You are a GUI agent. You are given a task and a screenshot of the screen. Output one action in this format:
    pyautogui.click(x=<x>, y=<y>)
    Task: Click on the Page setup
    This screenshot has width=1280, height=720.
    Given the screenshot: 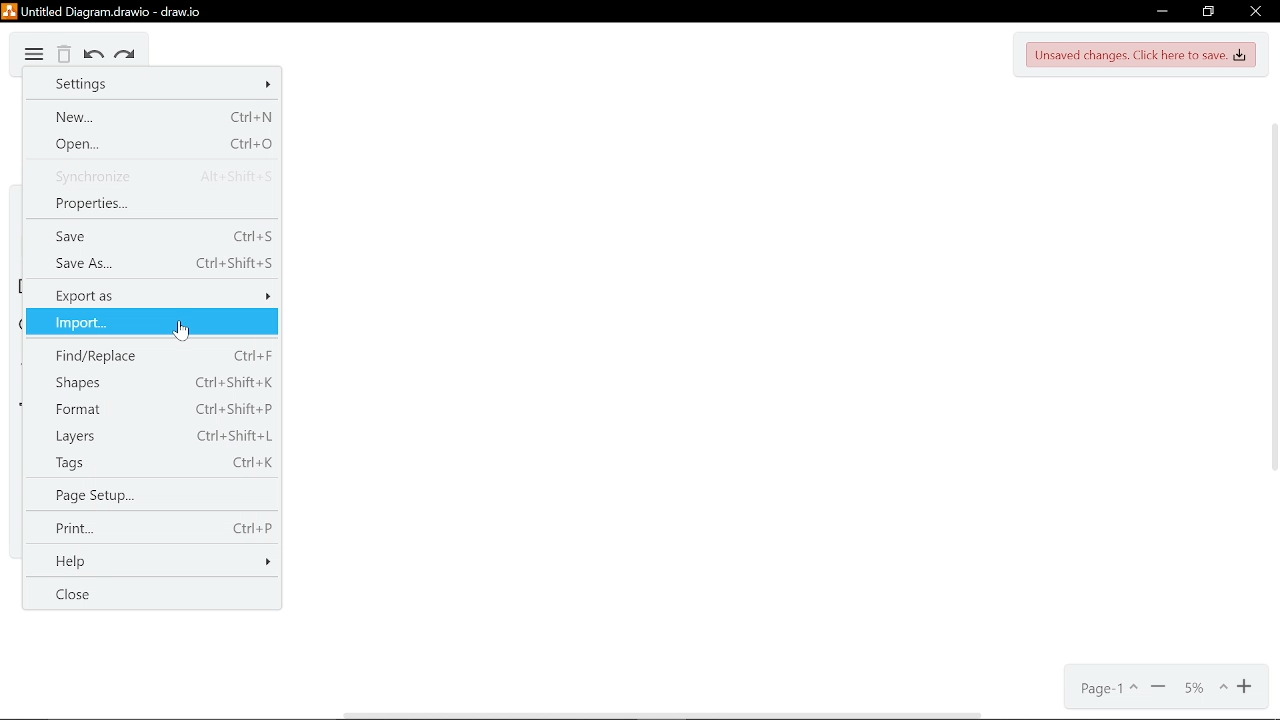 What is the action you would take?
    pyautogui.click(x=149, y=492)
    